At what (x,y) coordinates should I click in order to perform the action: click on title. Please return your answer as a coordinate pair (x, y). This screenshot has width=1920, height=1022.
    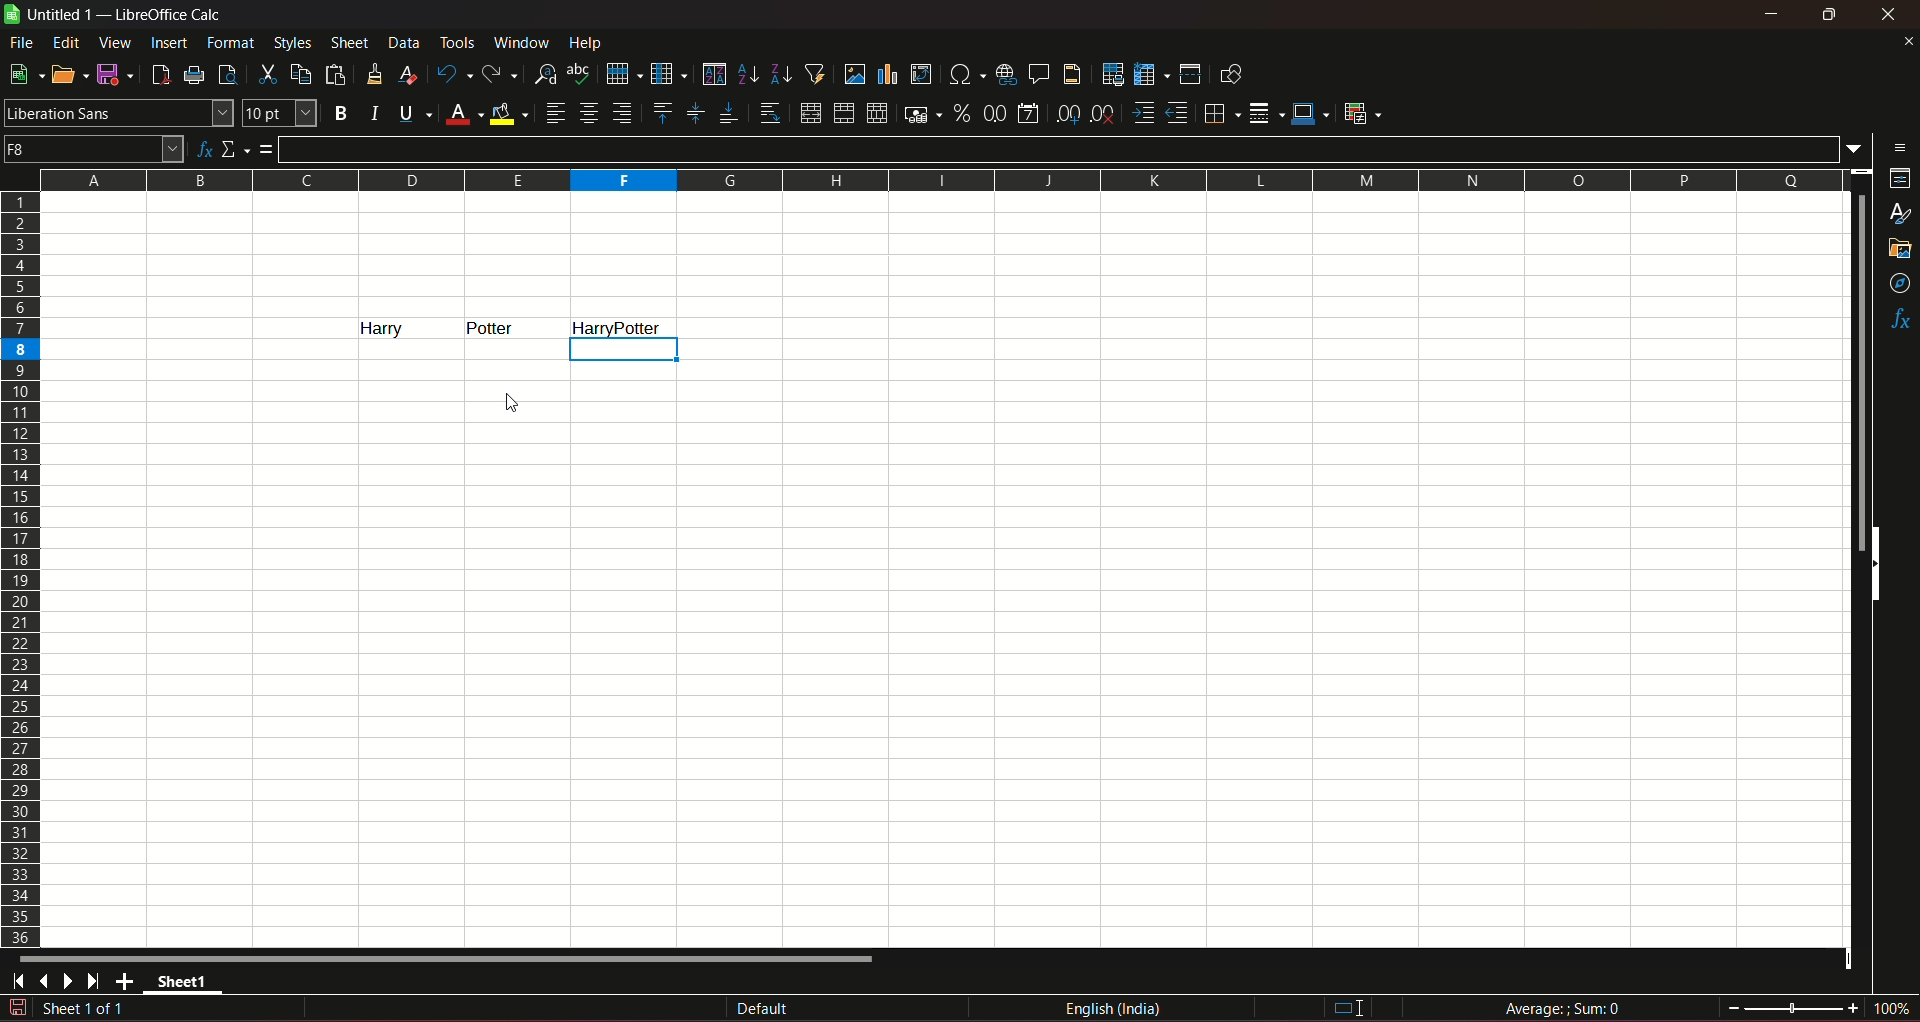
    Looking at the image, I should click on (170, 15).